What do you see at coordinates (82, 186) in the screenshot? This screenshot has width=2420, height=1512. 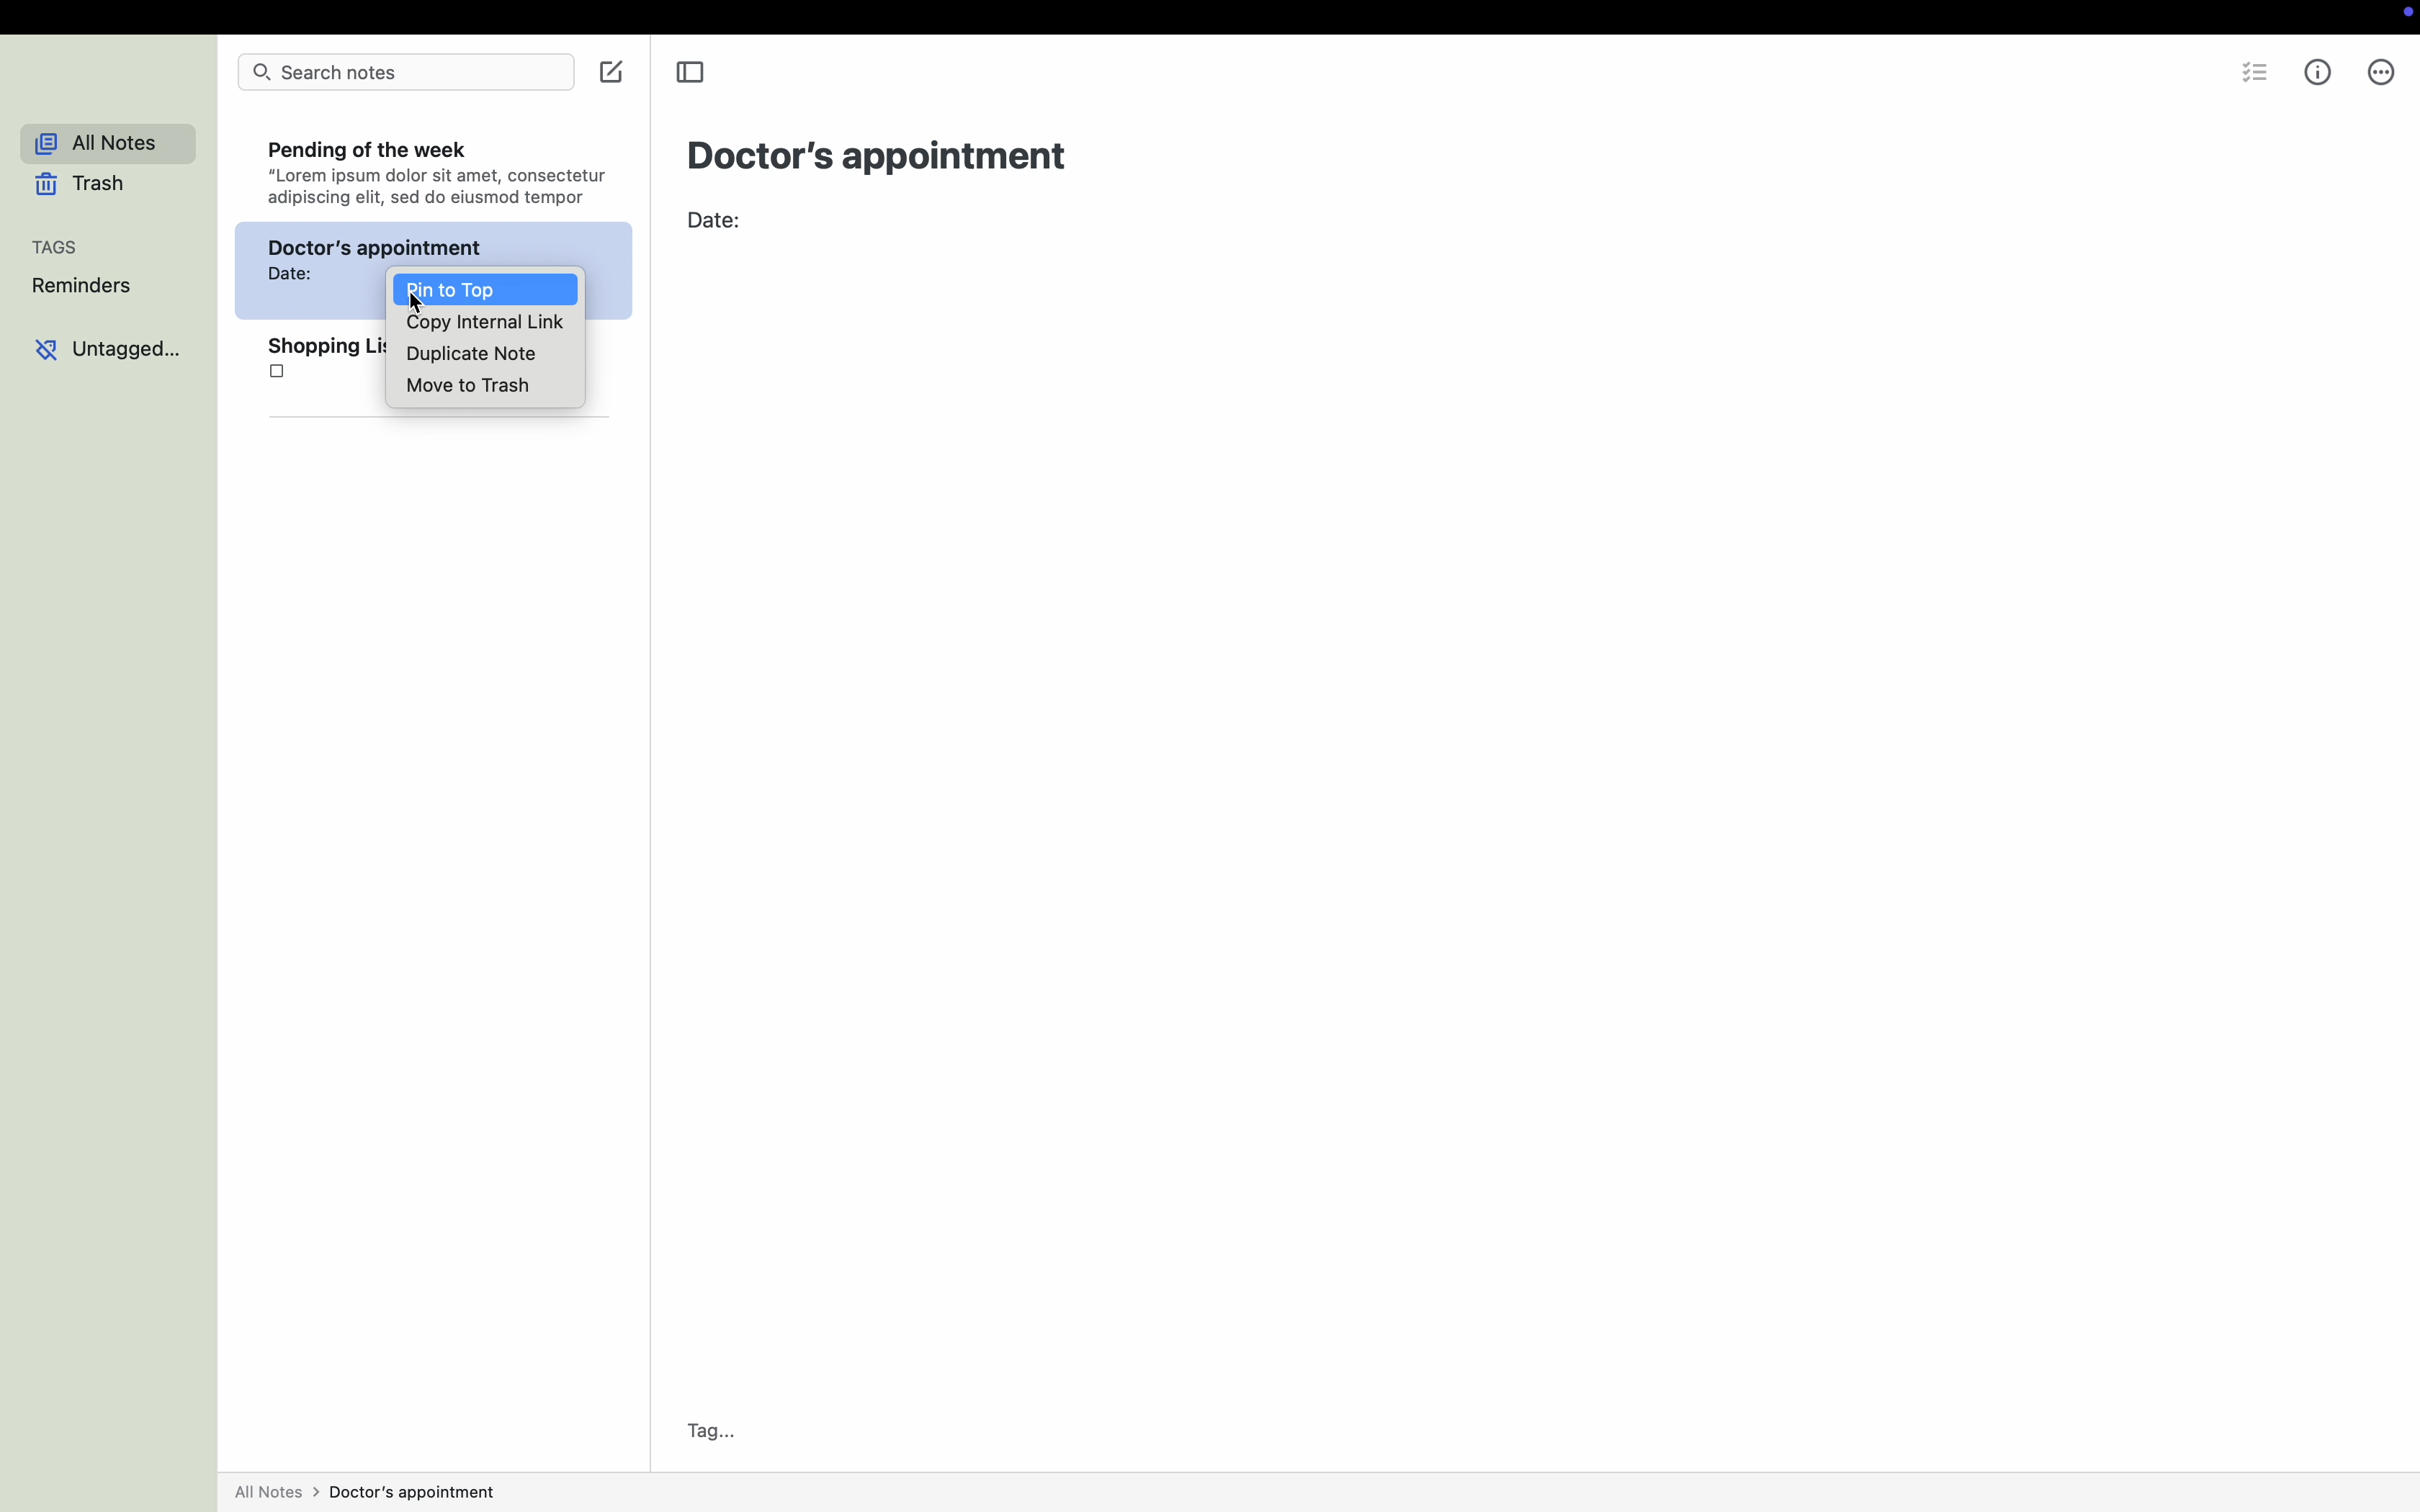 I see `trash` at bounding box center [82, 186].